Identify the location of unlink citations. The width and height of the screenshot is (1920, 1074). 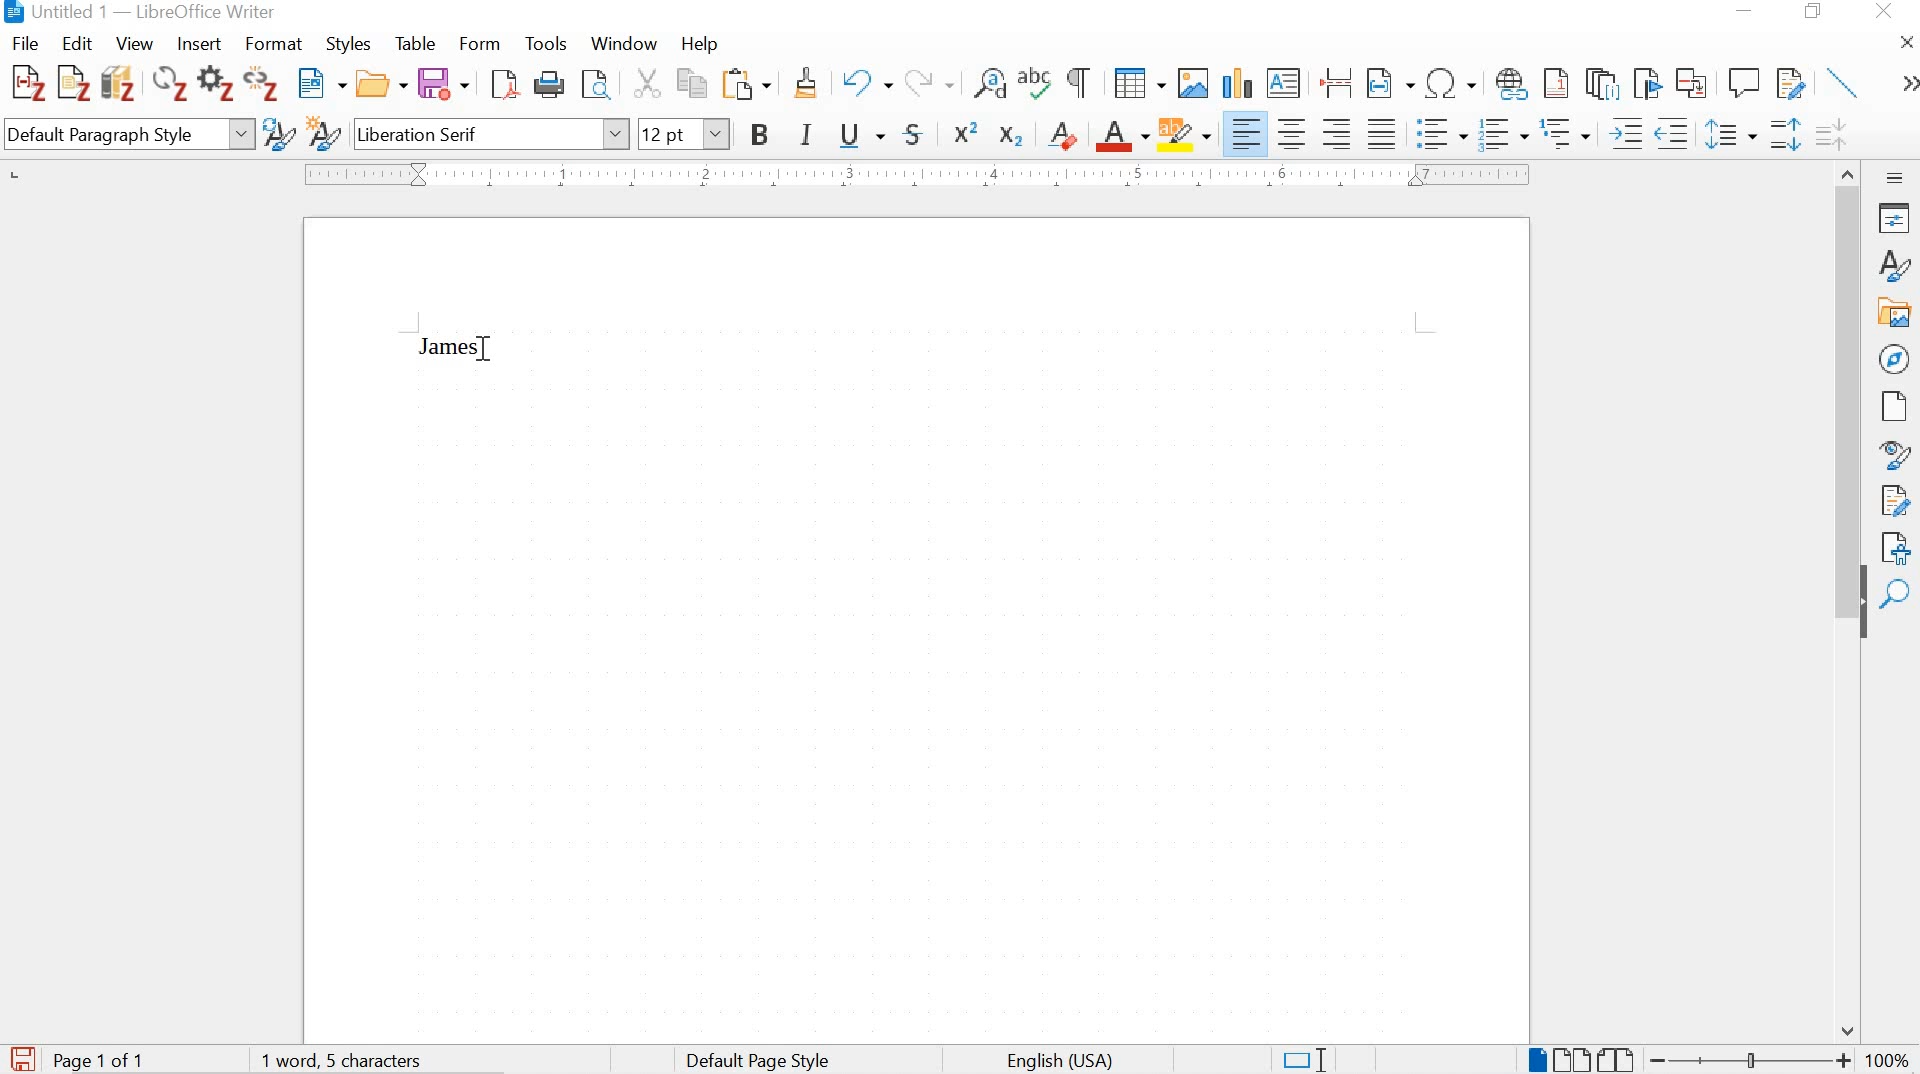
(263, 87).